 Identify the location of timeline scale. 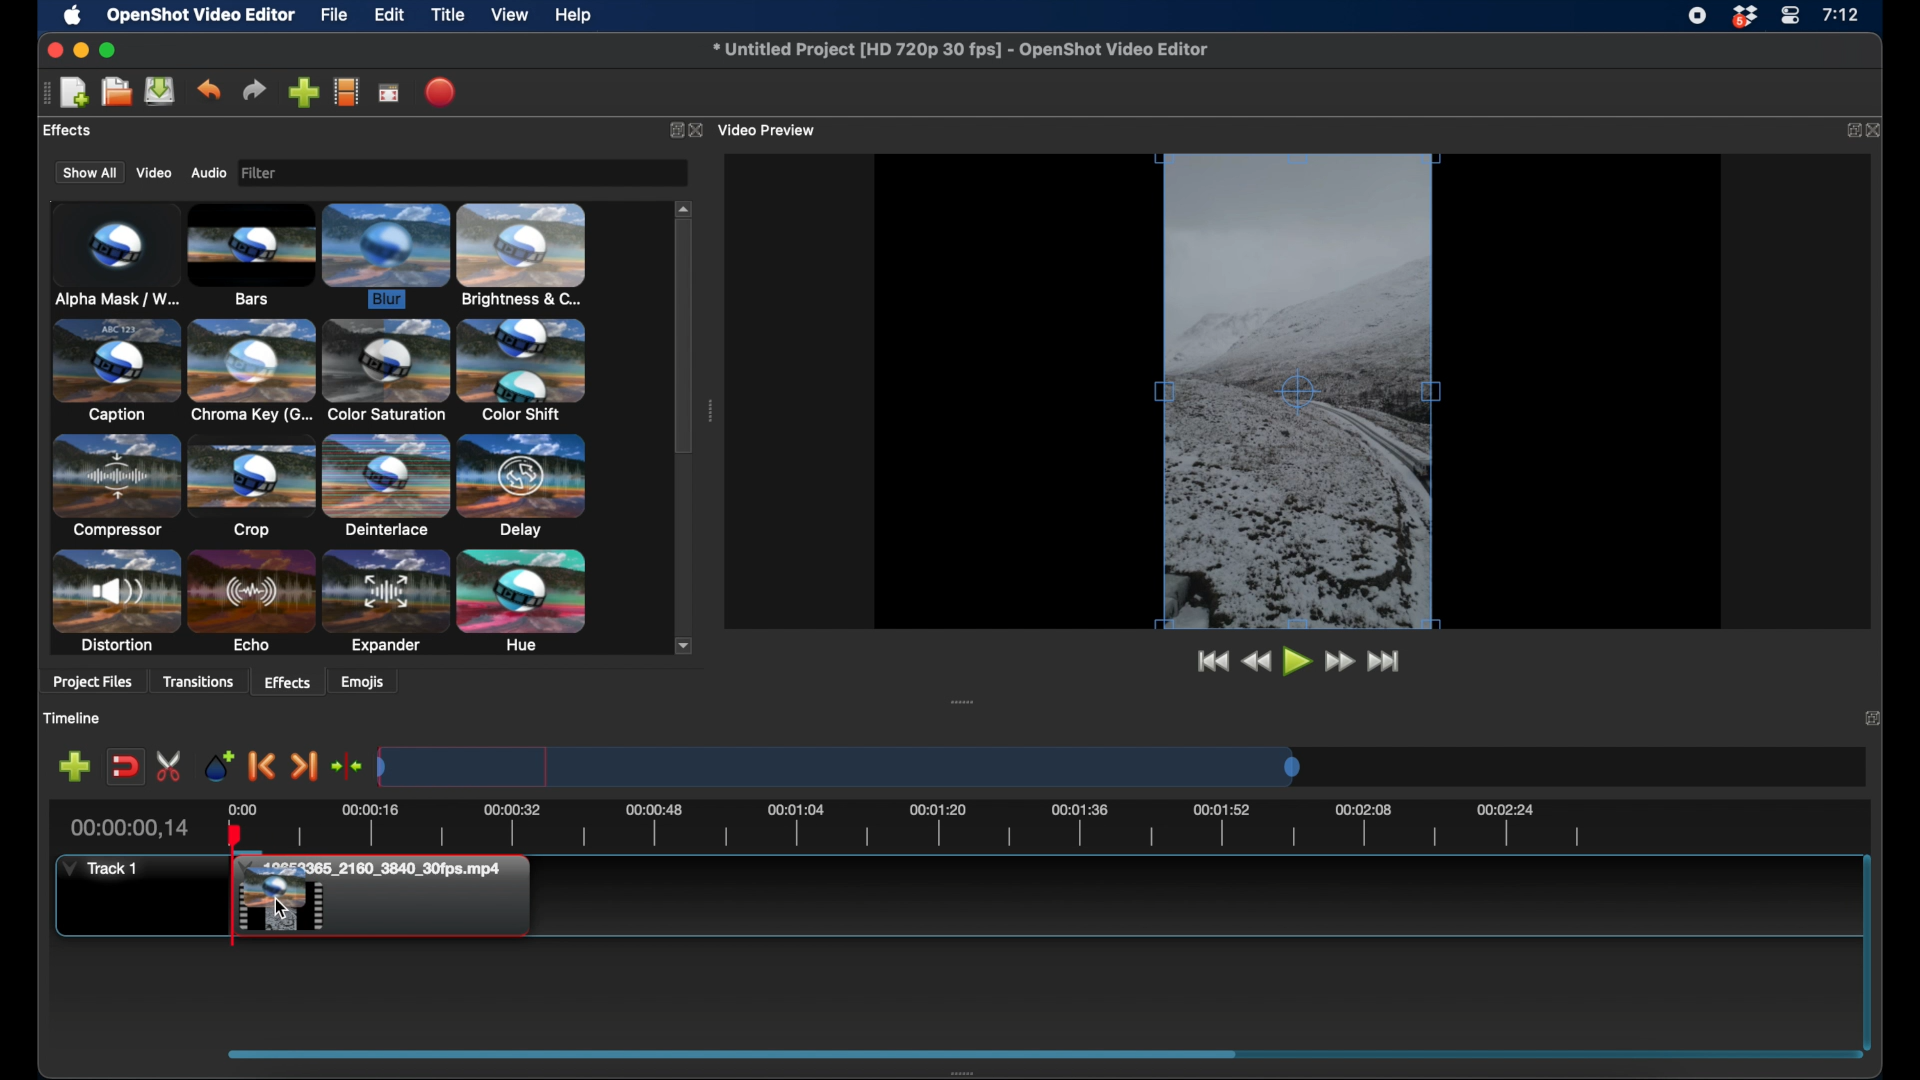
(840, 766).